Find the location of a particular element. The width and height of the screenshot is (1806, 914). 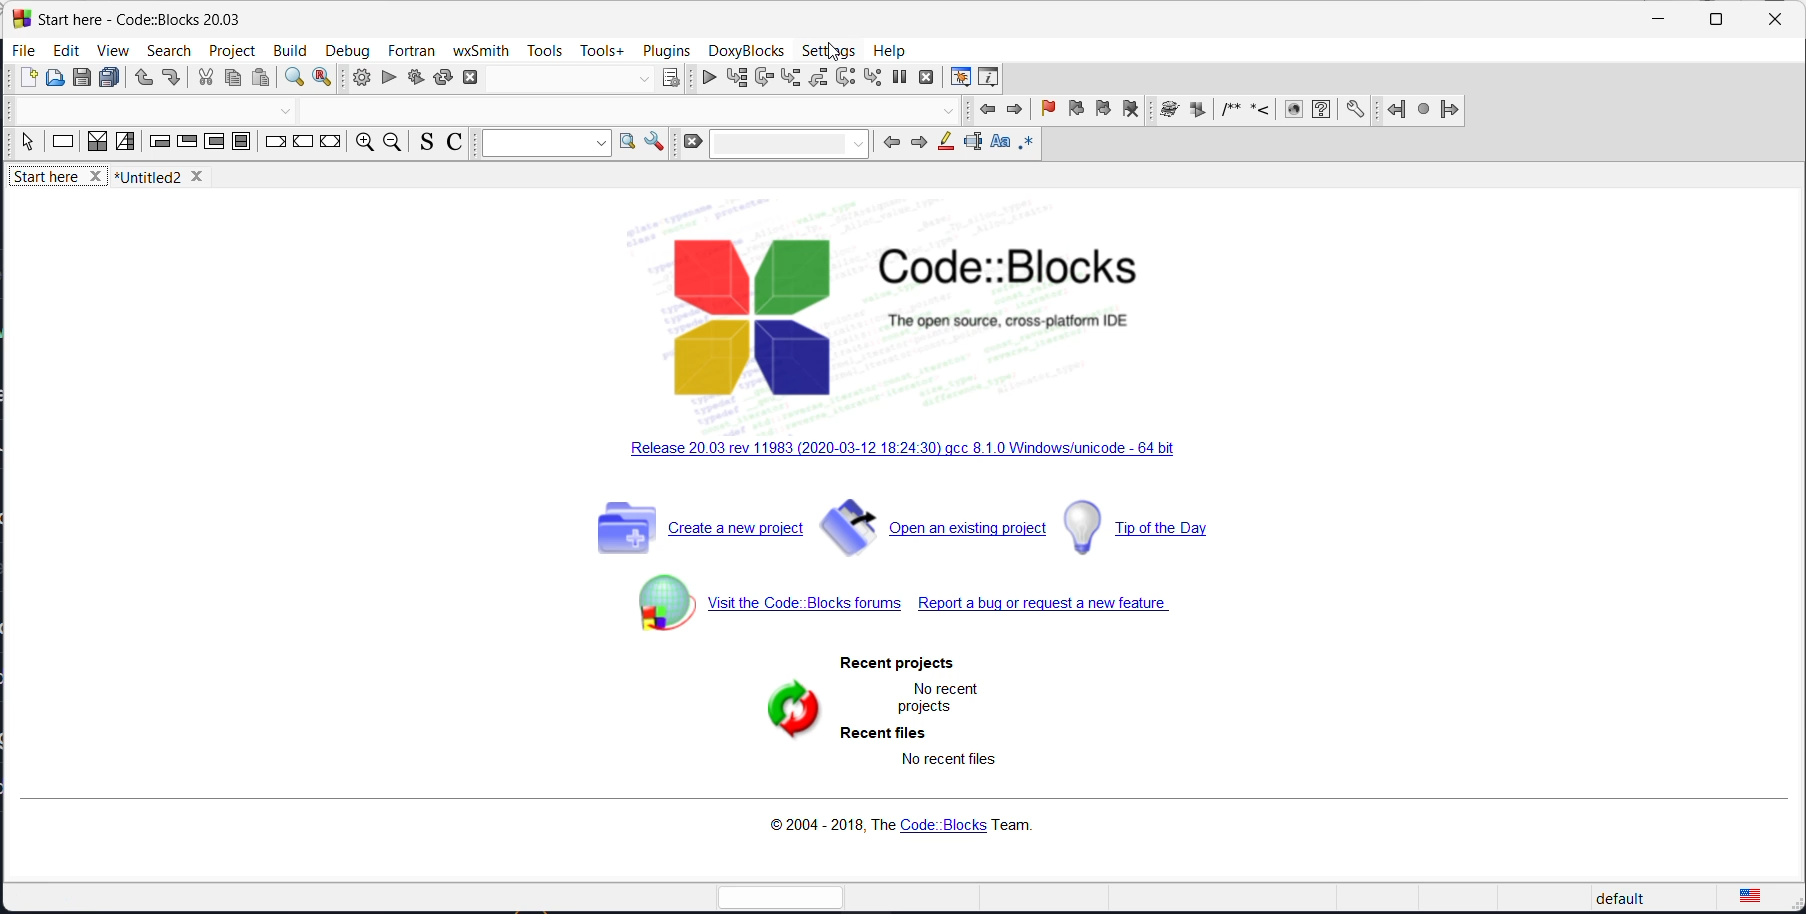

setting is located at coordinates (654, 142).